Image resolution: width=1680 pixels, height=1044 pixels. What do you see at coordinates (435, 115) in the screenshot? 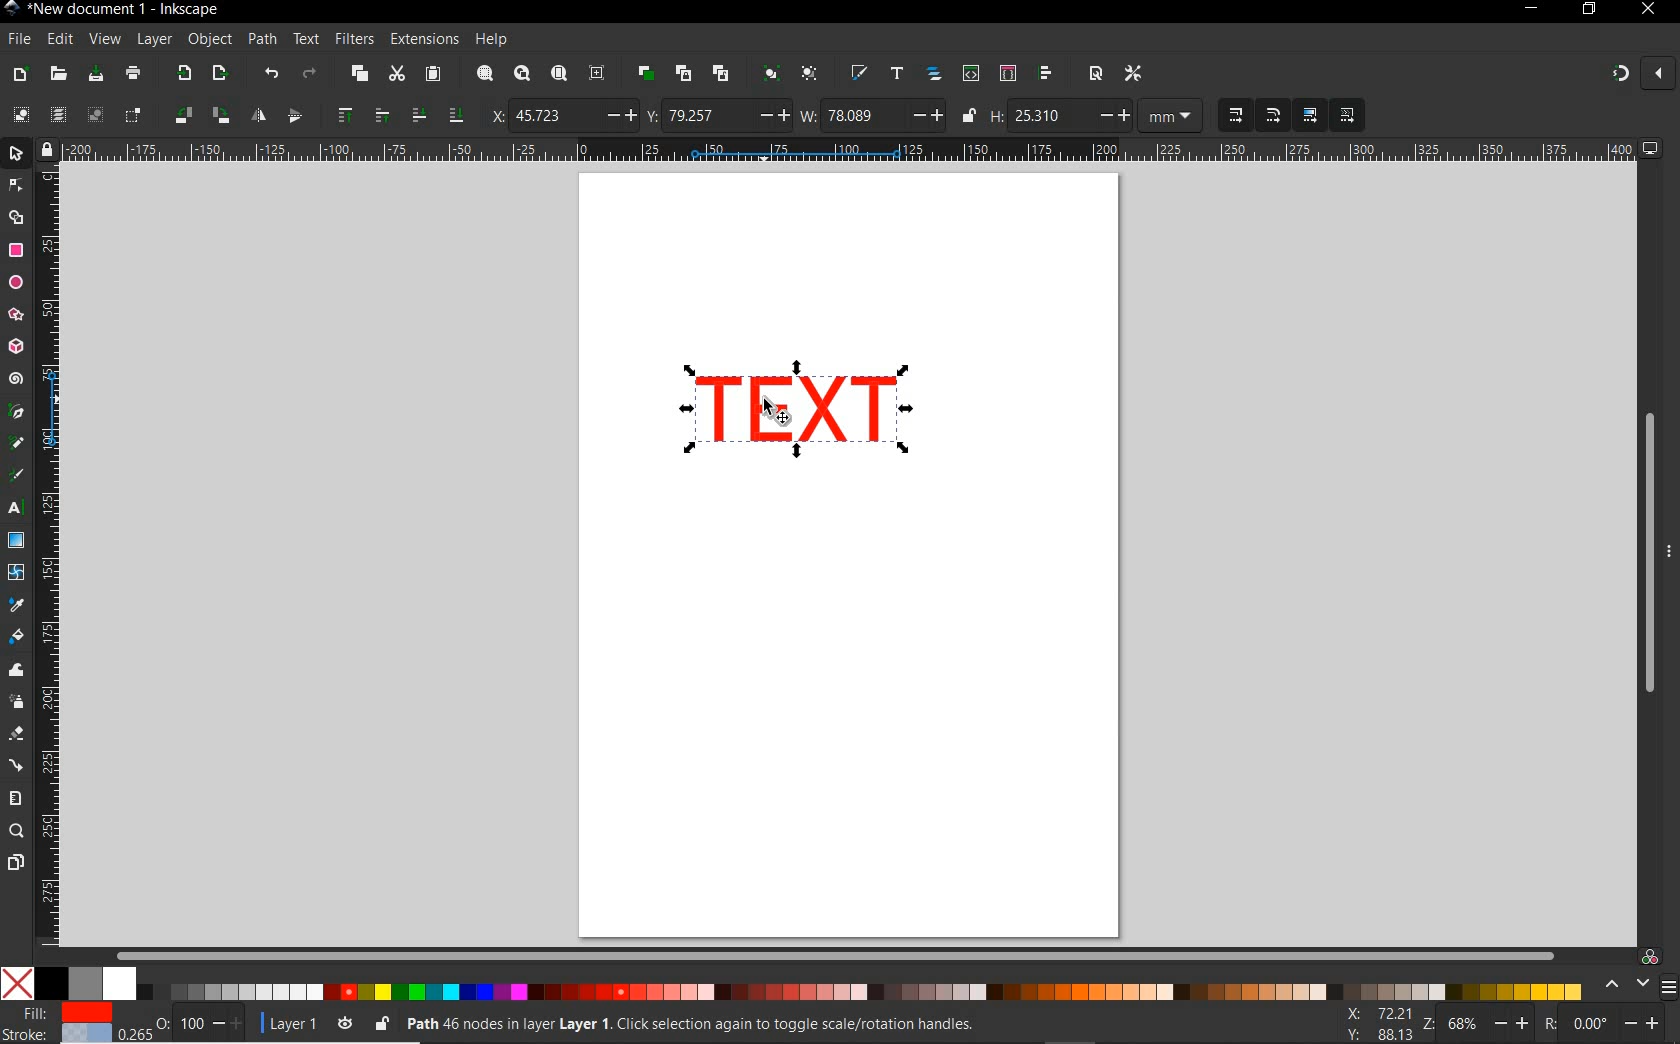
I see `LOWER SELECTION` at bounding box center [435, 115].